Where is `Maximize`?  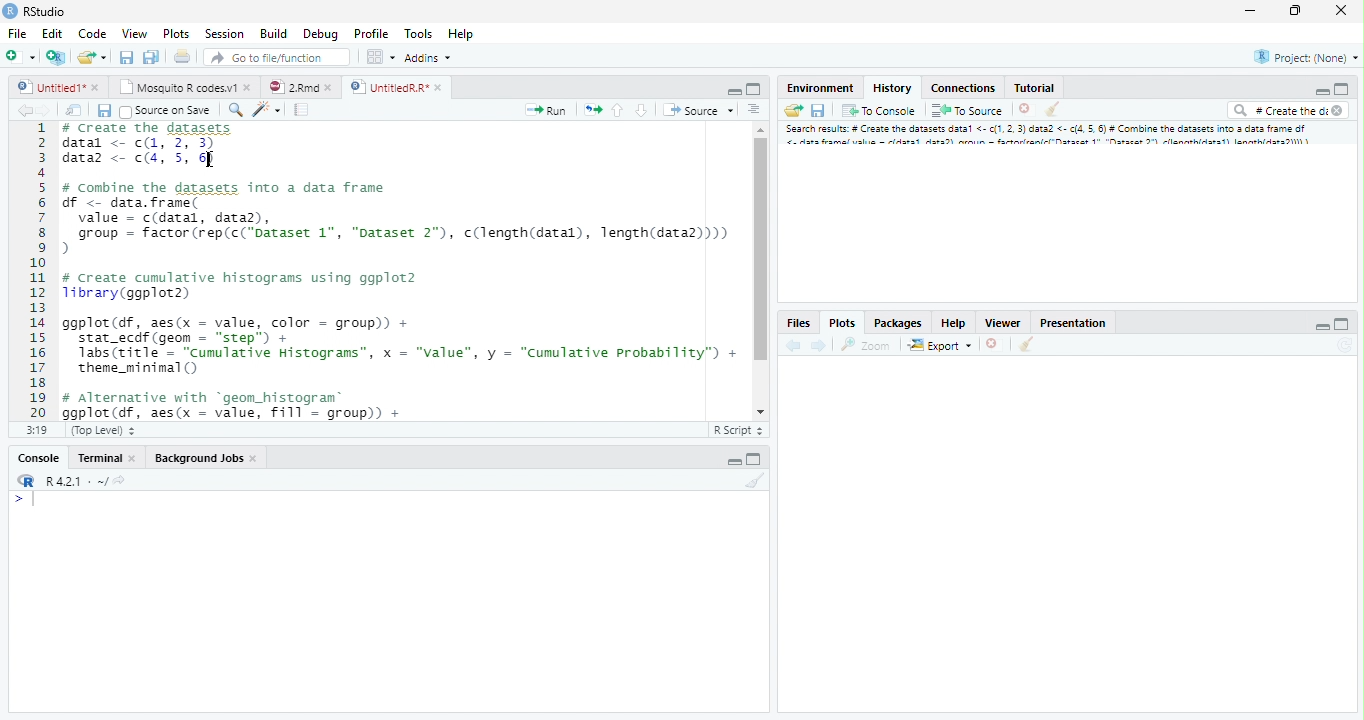 Maximize is located at coordinates (1344, 323).